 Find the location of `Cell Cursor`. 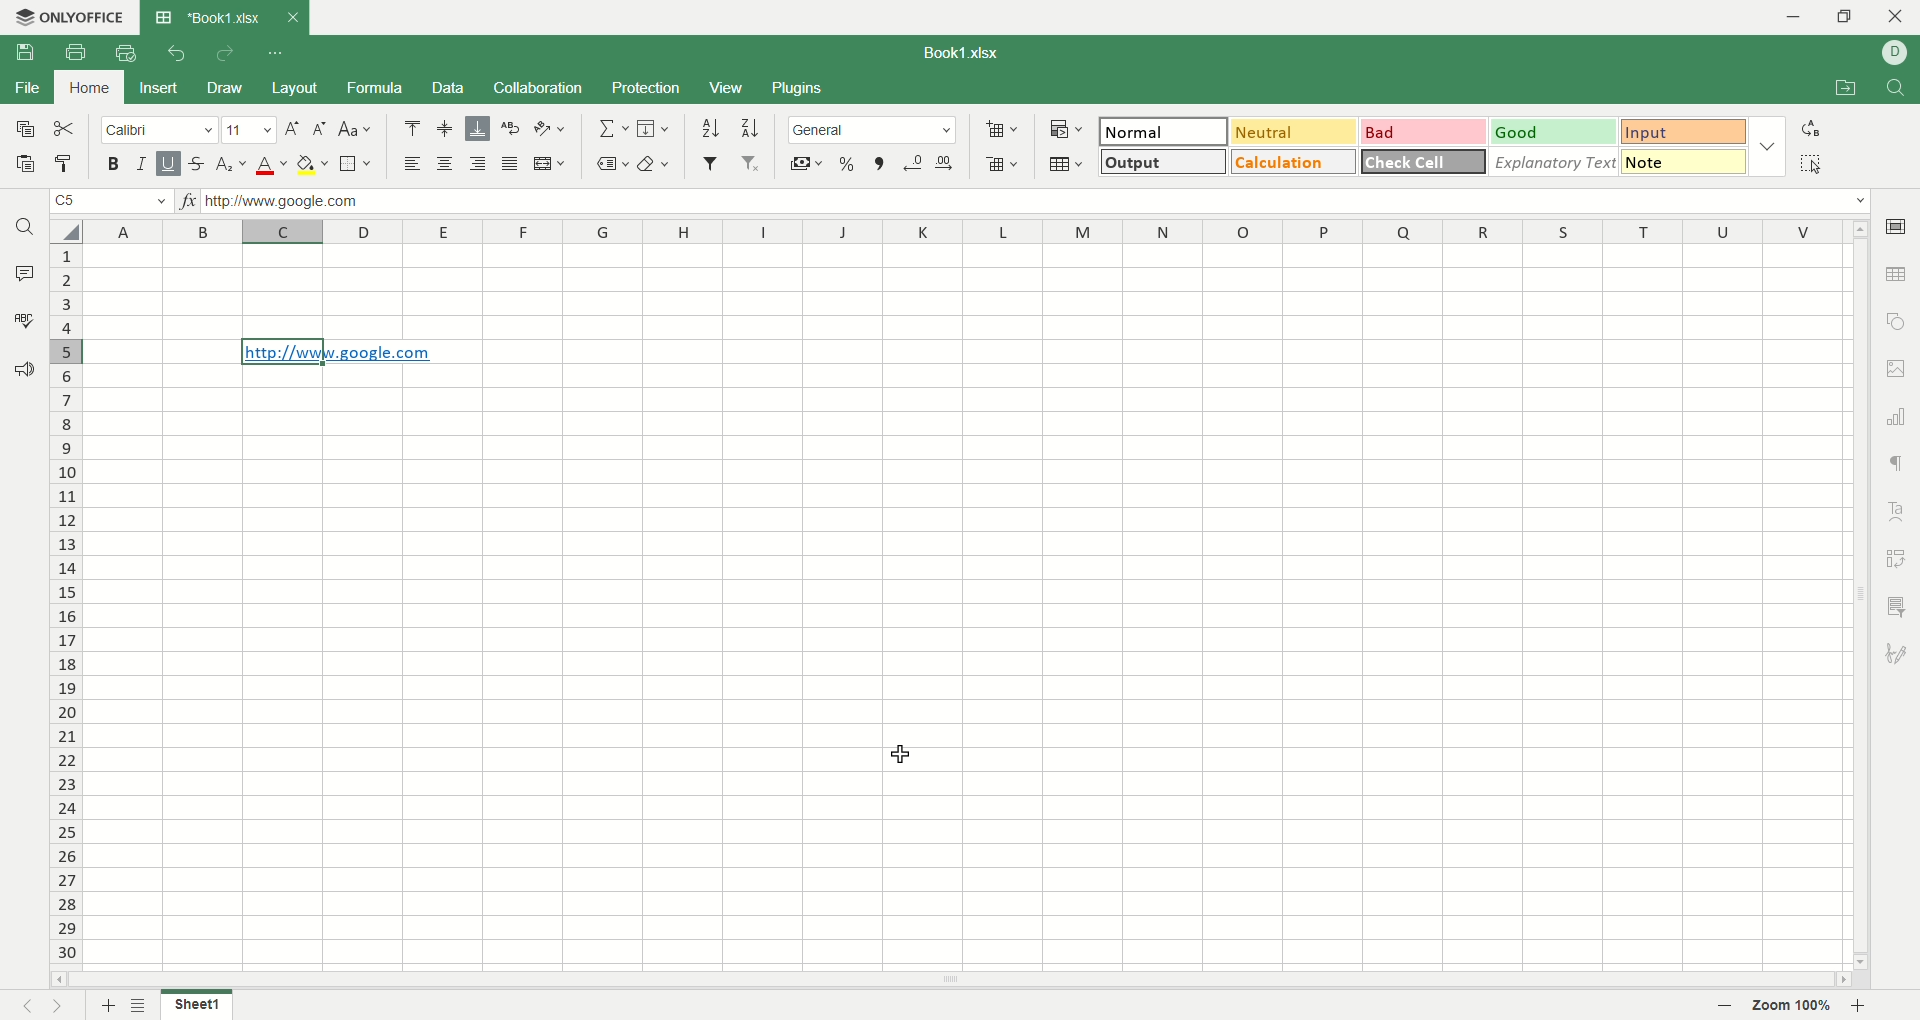

Cell Cursor is located at coordinates (895, 753).